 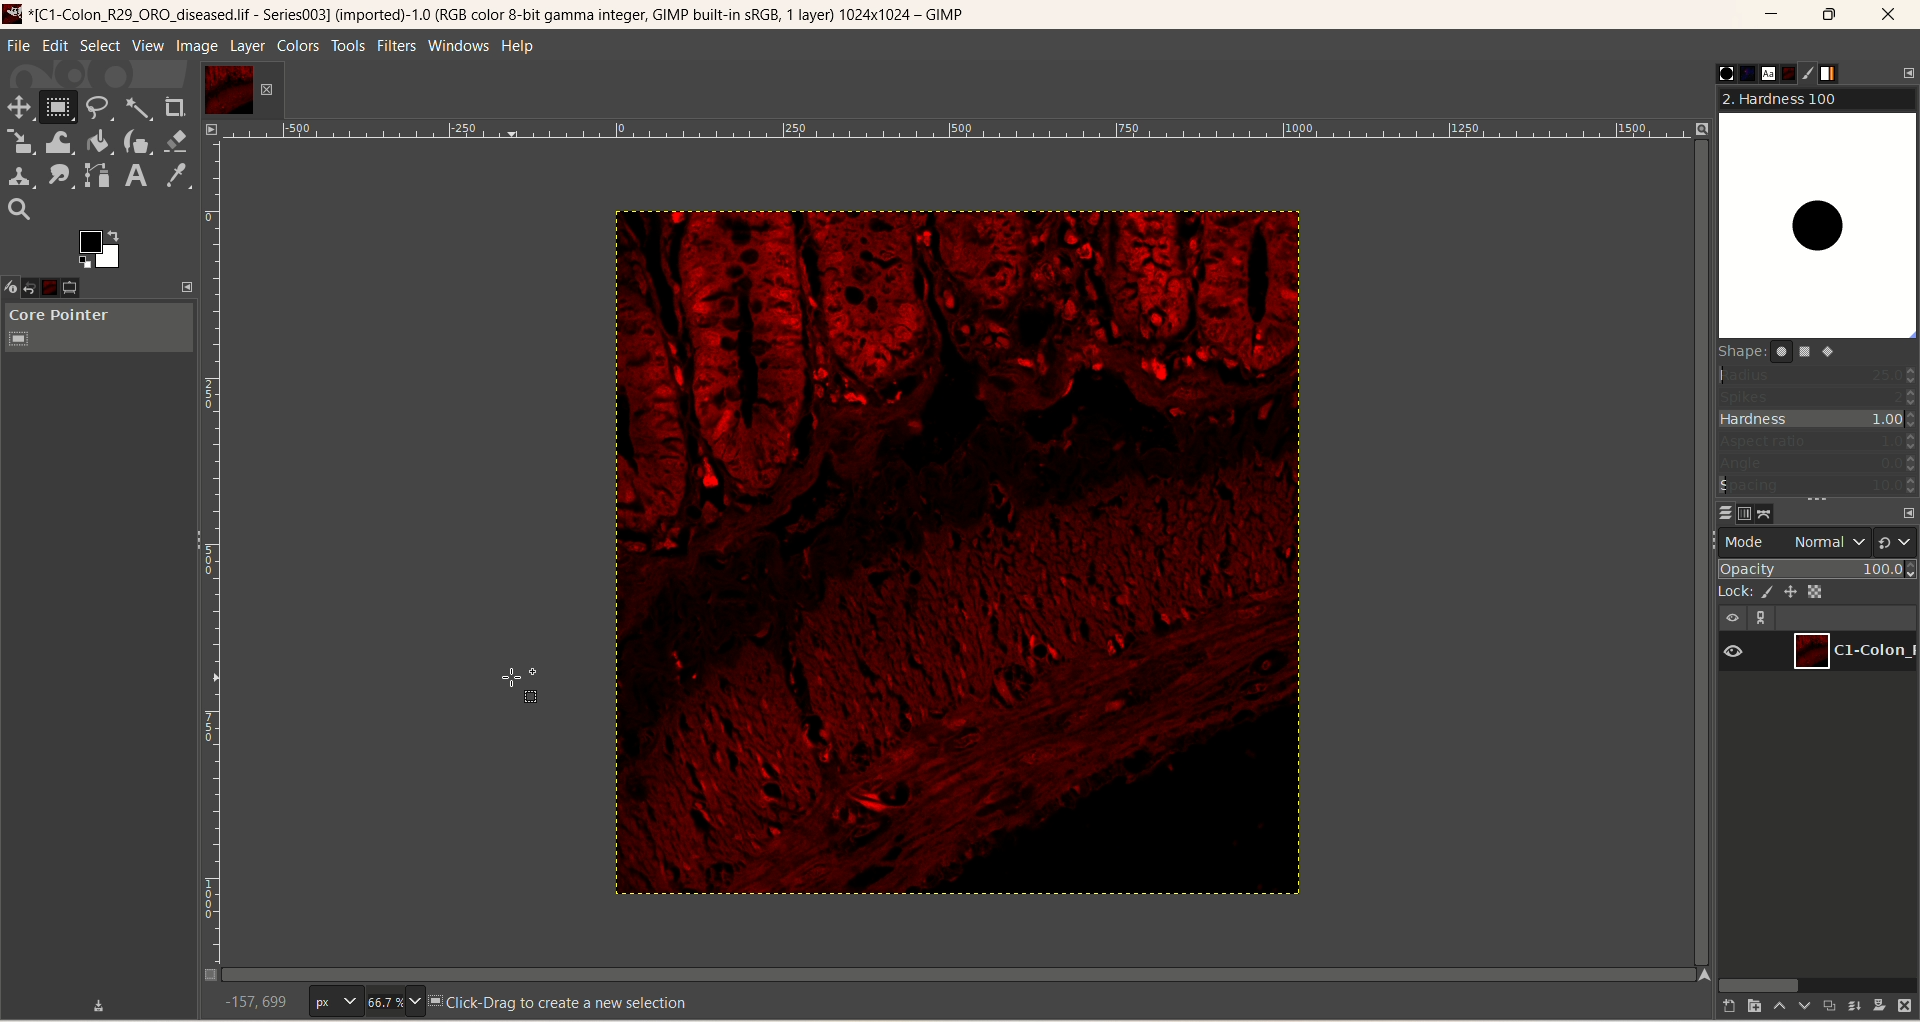 I want to click on layer, so click(x=246, y=46).